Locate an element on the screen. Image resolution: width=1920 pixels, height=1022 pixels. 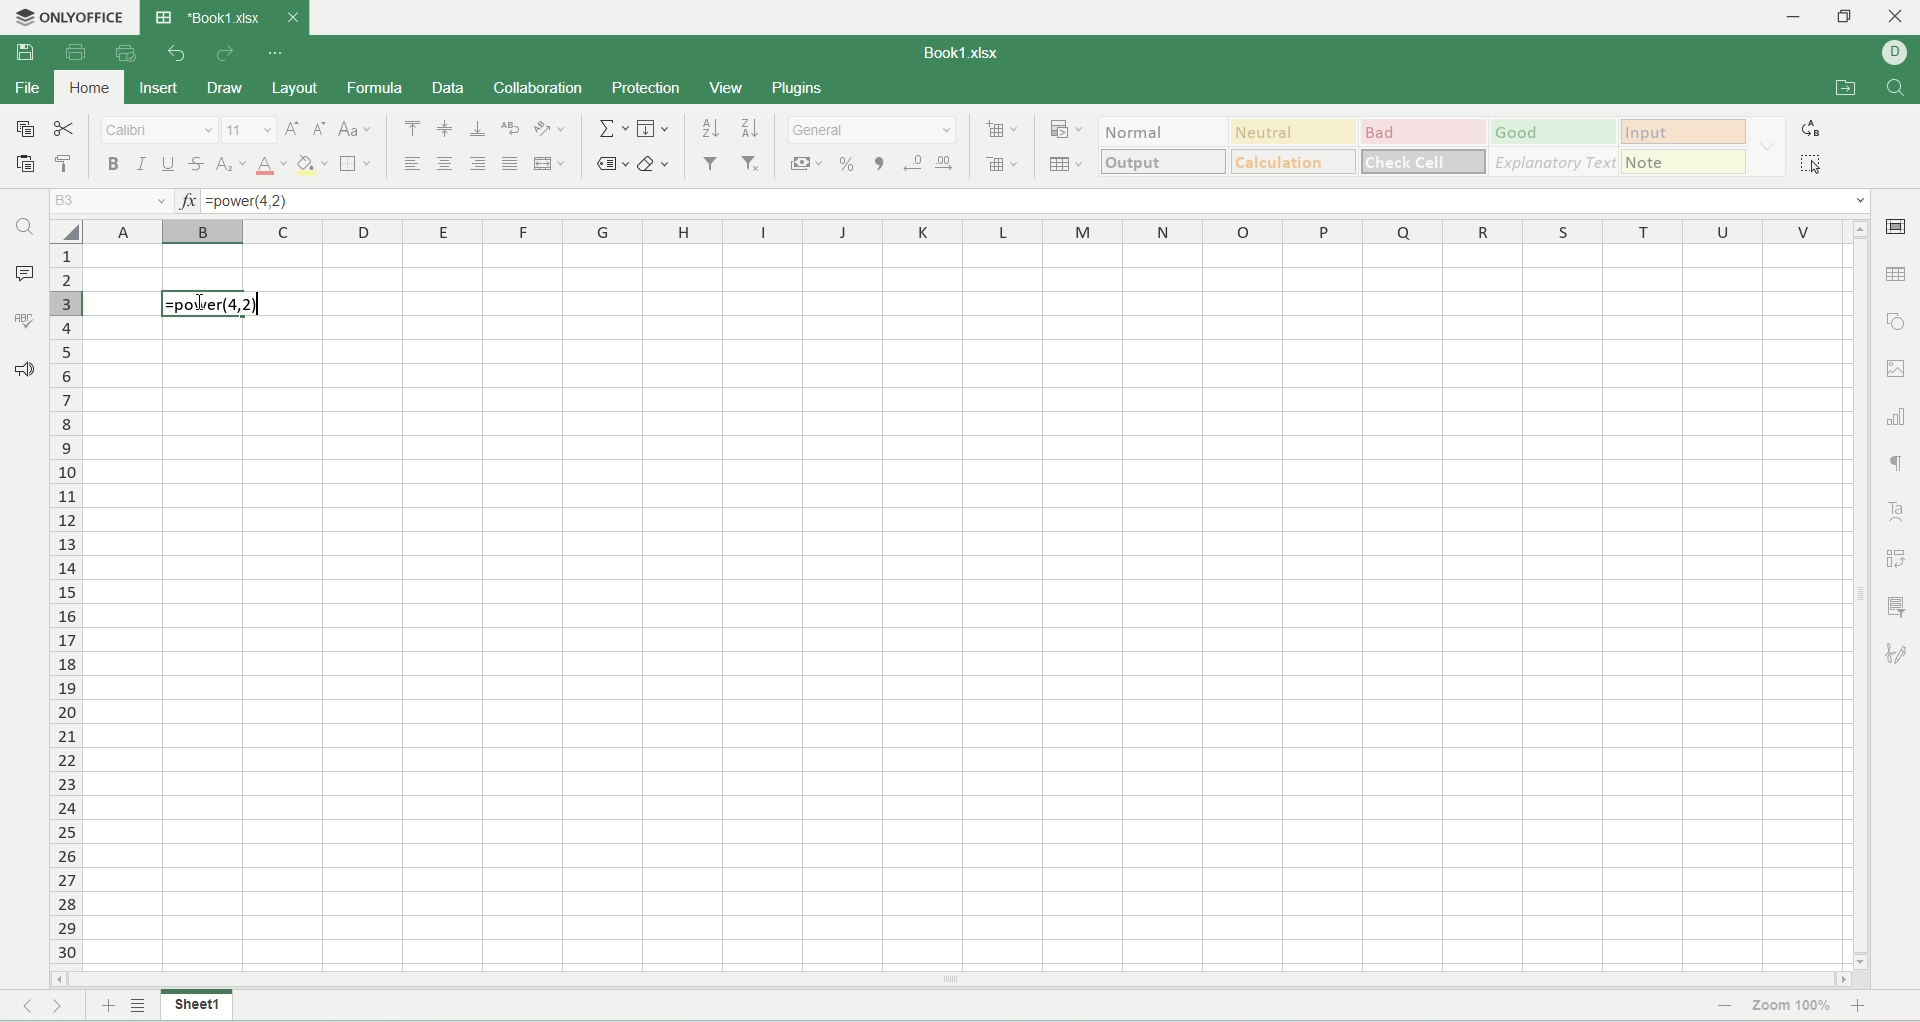
font size is located at coordinates (250, 130).